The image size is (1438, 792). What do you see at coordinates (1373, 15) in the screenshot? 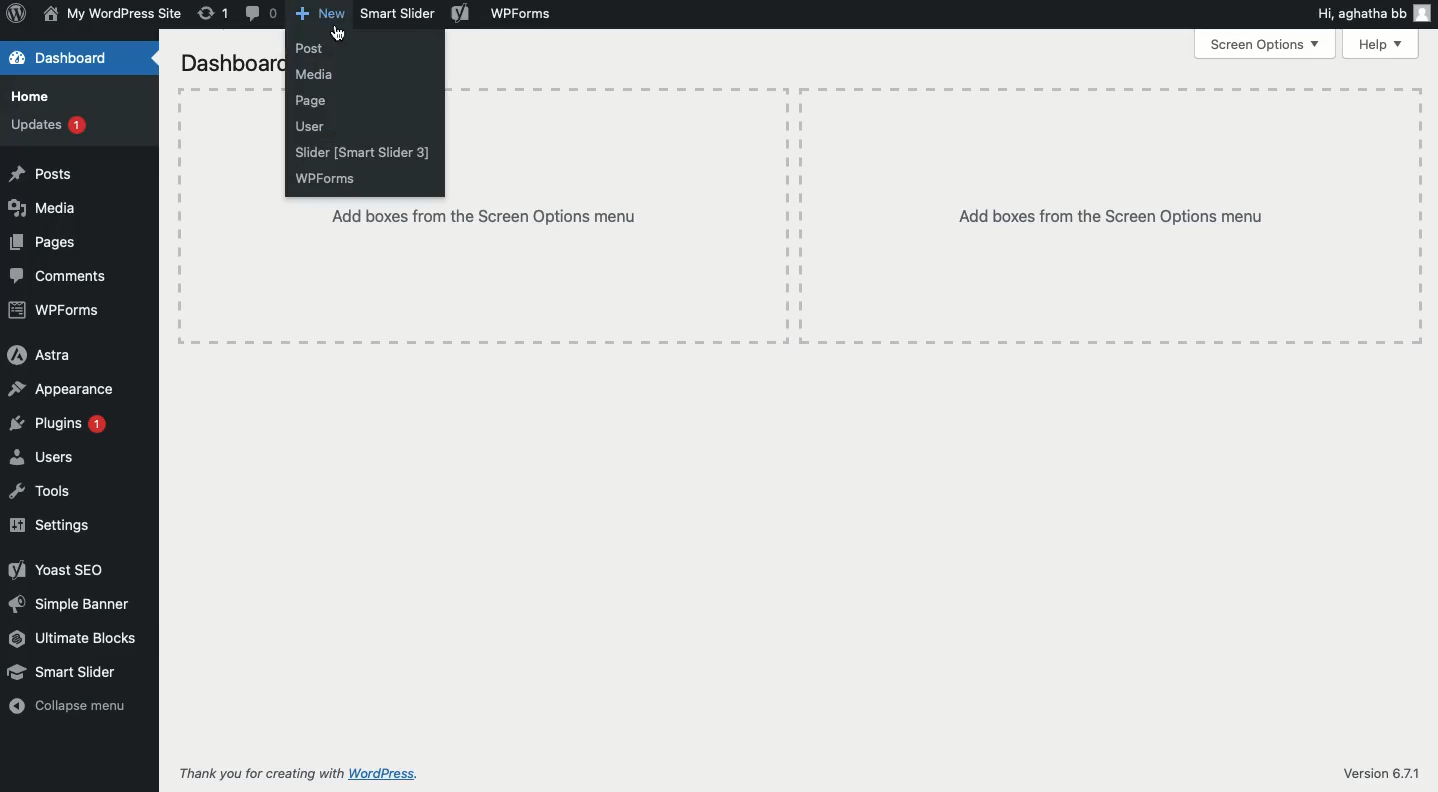
I see `Hi user` at bounding box center [1373, 15].